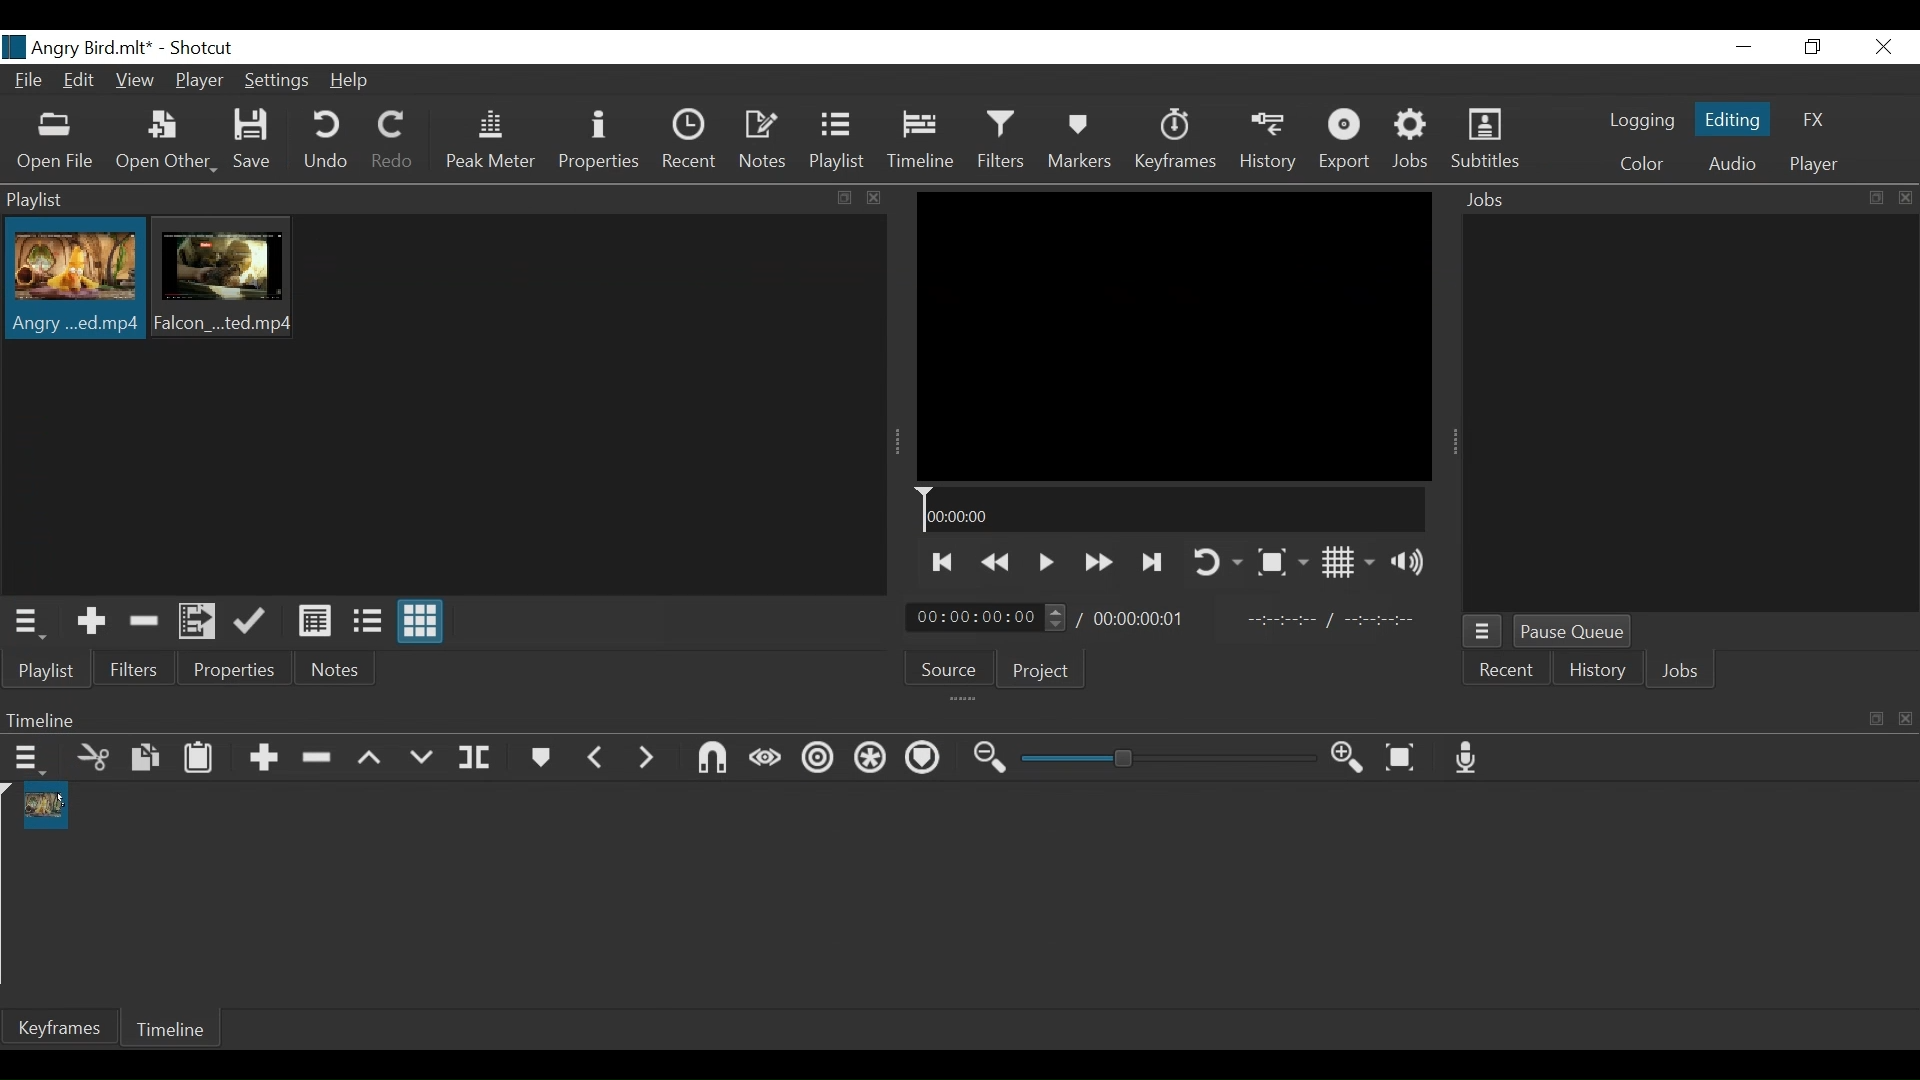 Image resolution: width=1920 pixels, height=1080 pixels. What do you see at coordinates (46, 671) in the screenshot?
I see `Playlist` at bounding box center [46, 671].